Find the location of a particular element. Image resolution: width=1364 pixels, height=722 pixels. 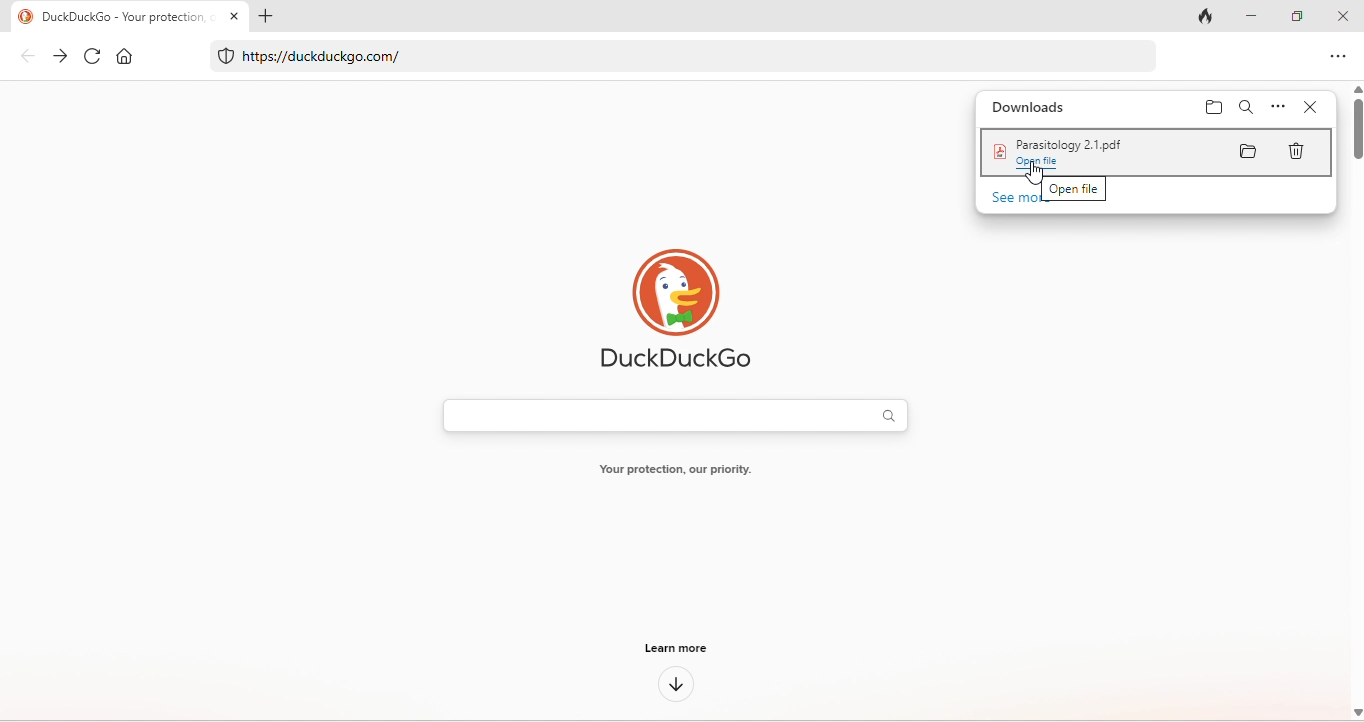

search bar is located at coordinates (677, 416).